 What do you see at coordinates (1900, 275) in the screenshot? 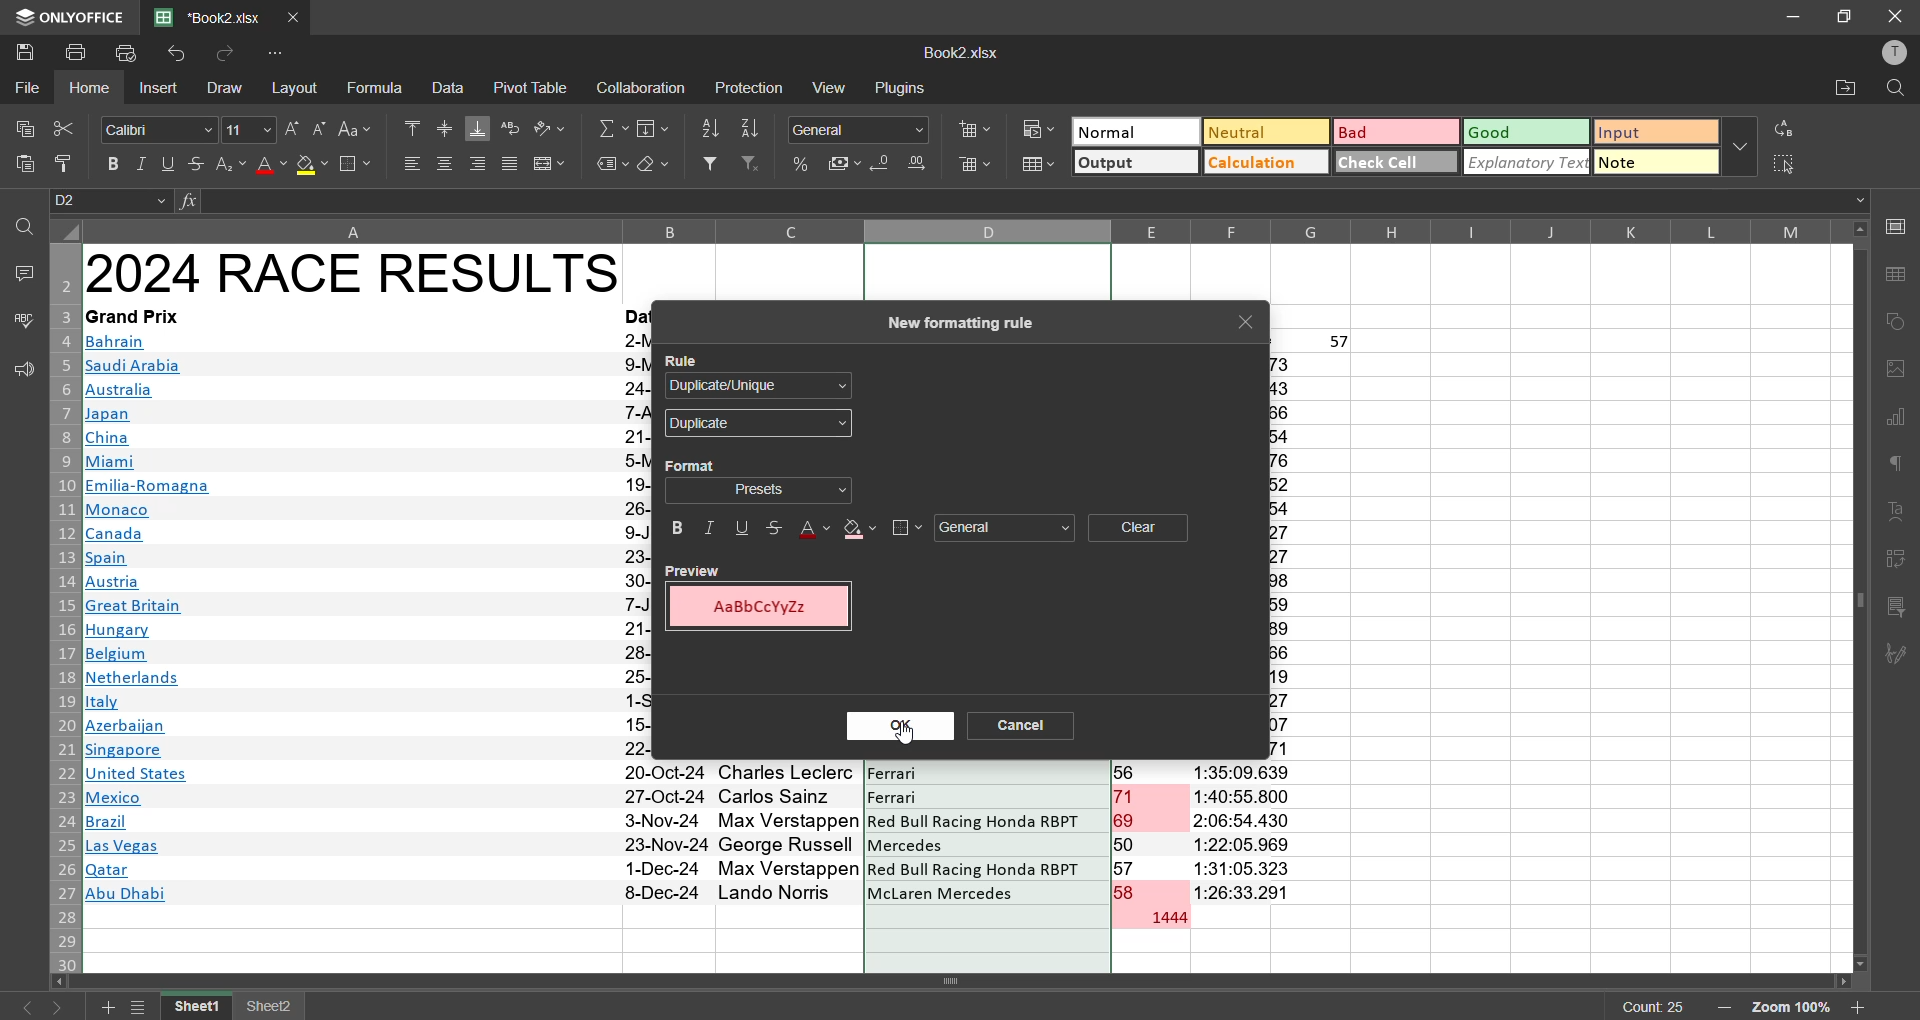
I see `table` at bounding box center [1900, 275].